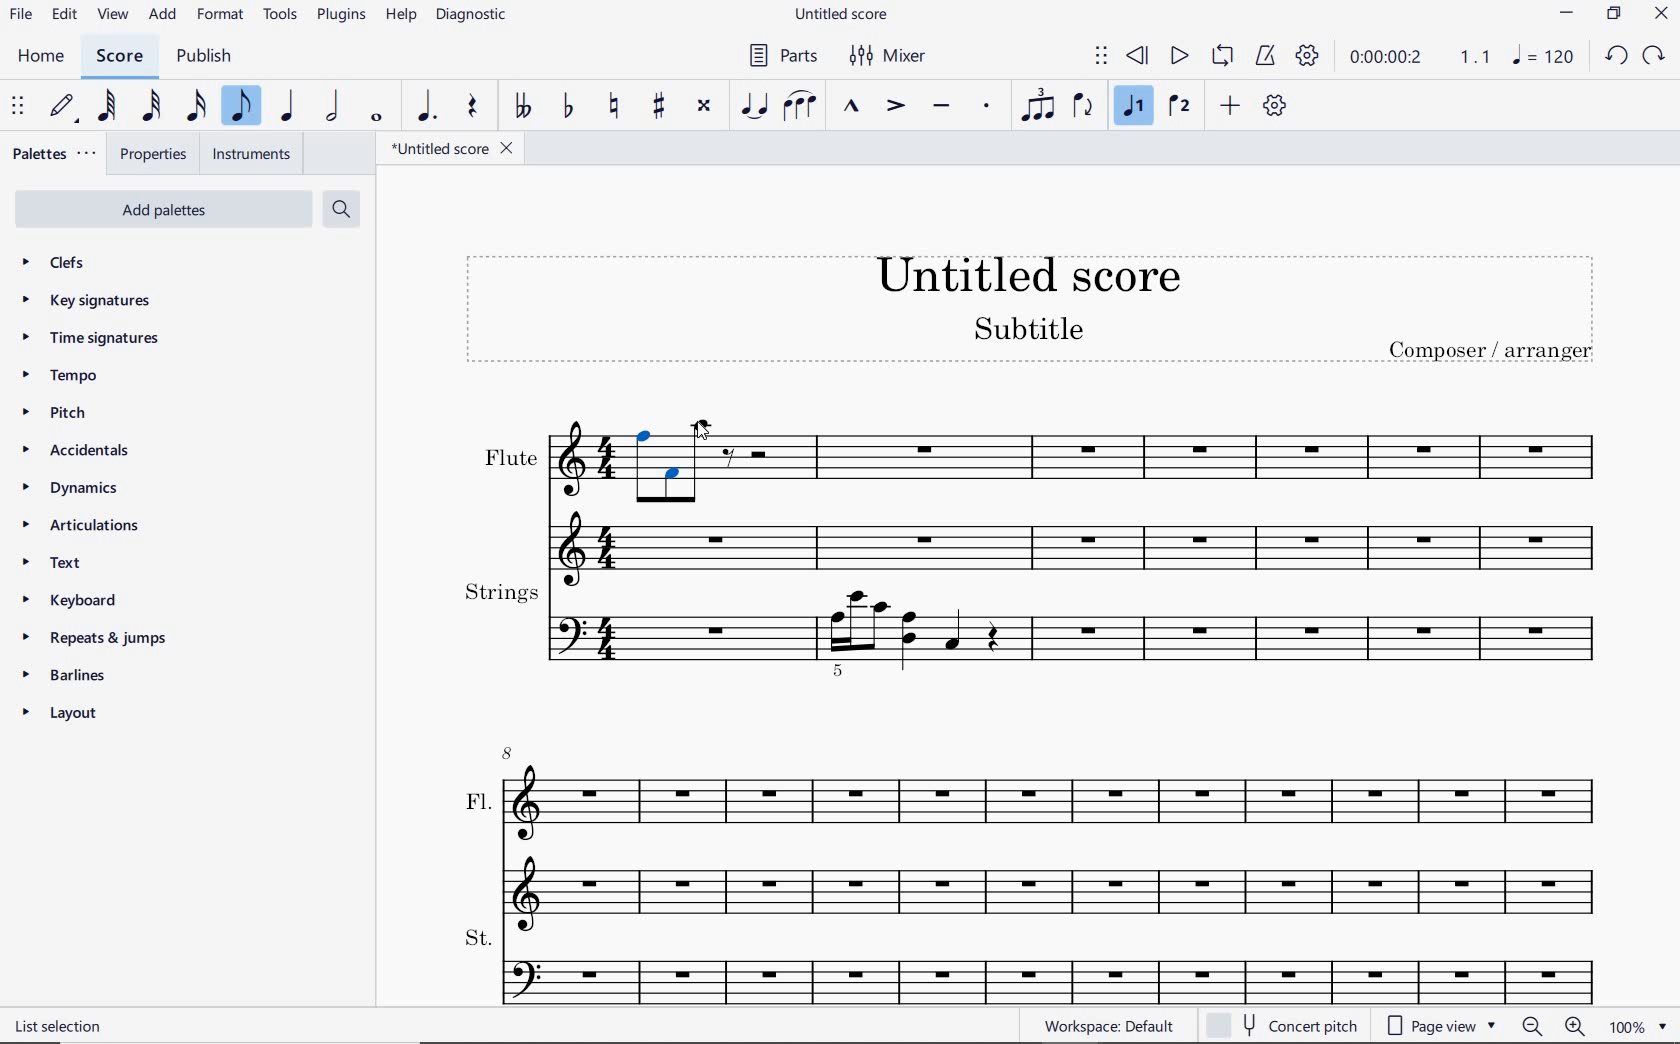 Image resolution: width=1680 pixels, height=1044 pixels. Describe the element at coordinates (91, 638) in the screenshot. I see `repeats & jumps` at that location.